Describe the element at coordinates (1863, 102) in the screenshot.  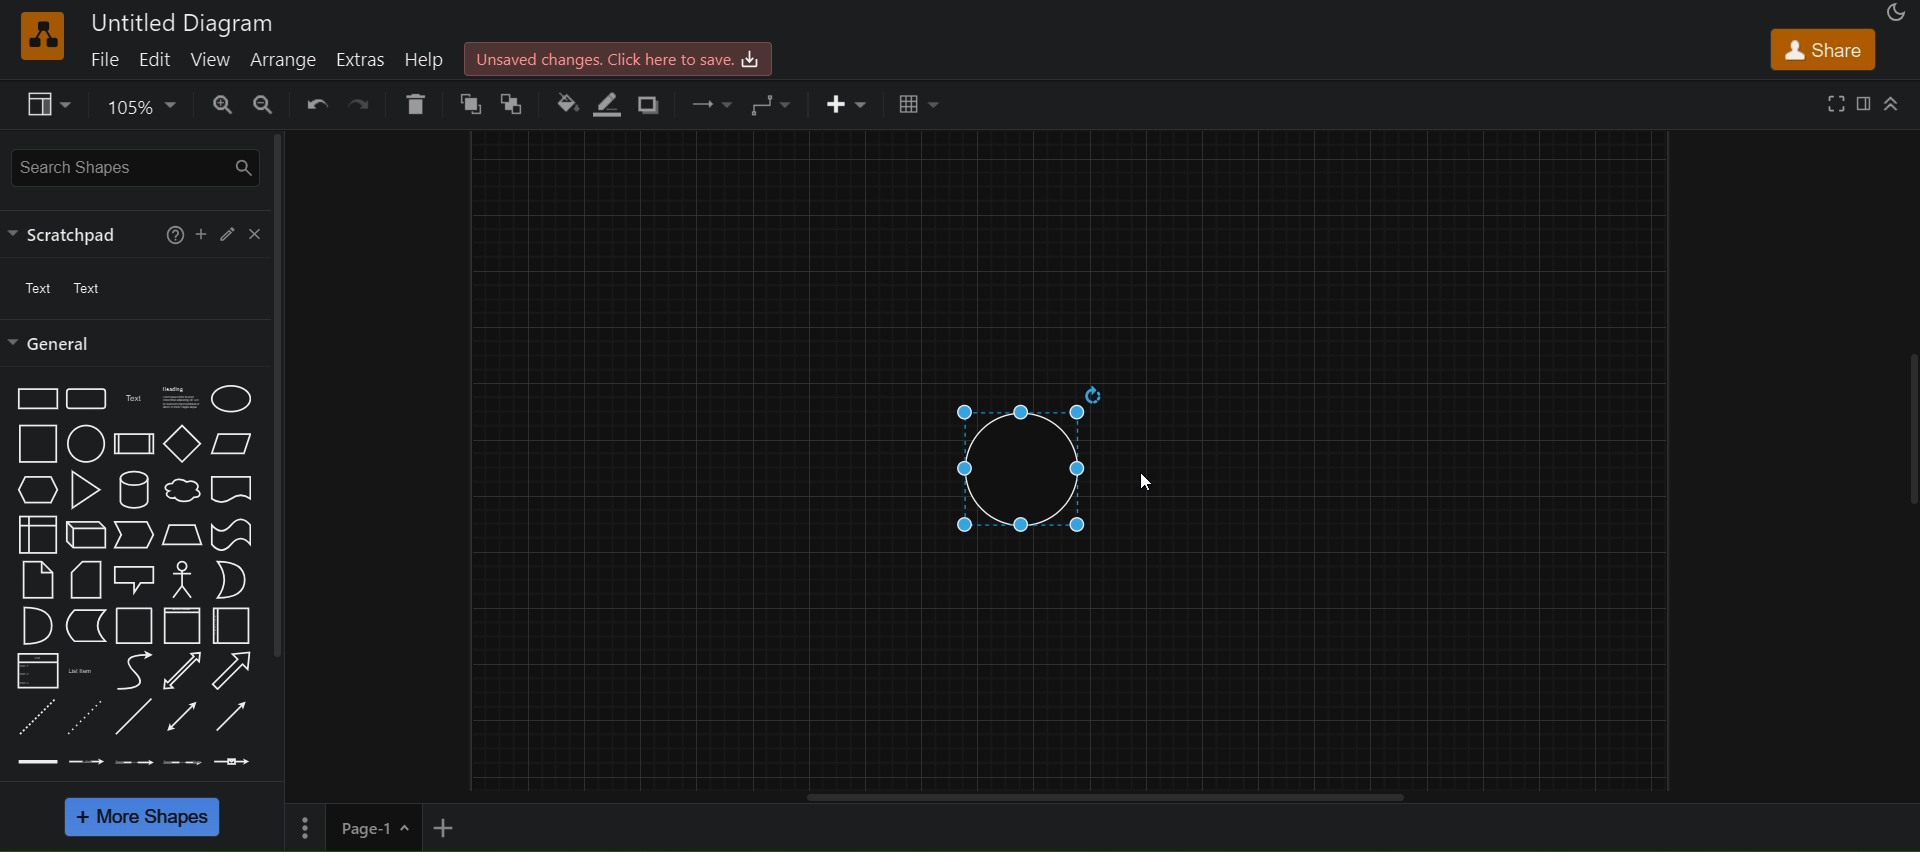
I see `format` at that location.